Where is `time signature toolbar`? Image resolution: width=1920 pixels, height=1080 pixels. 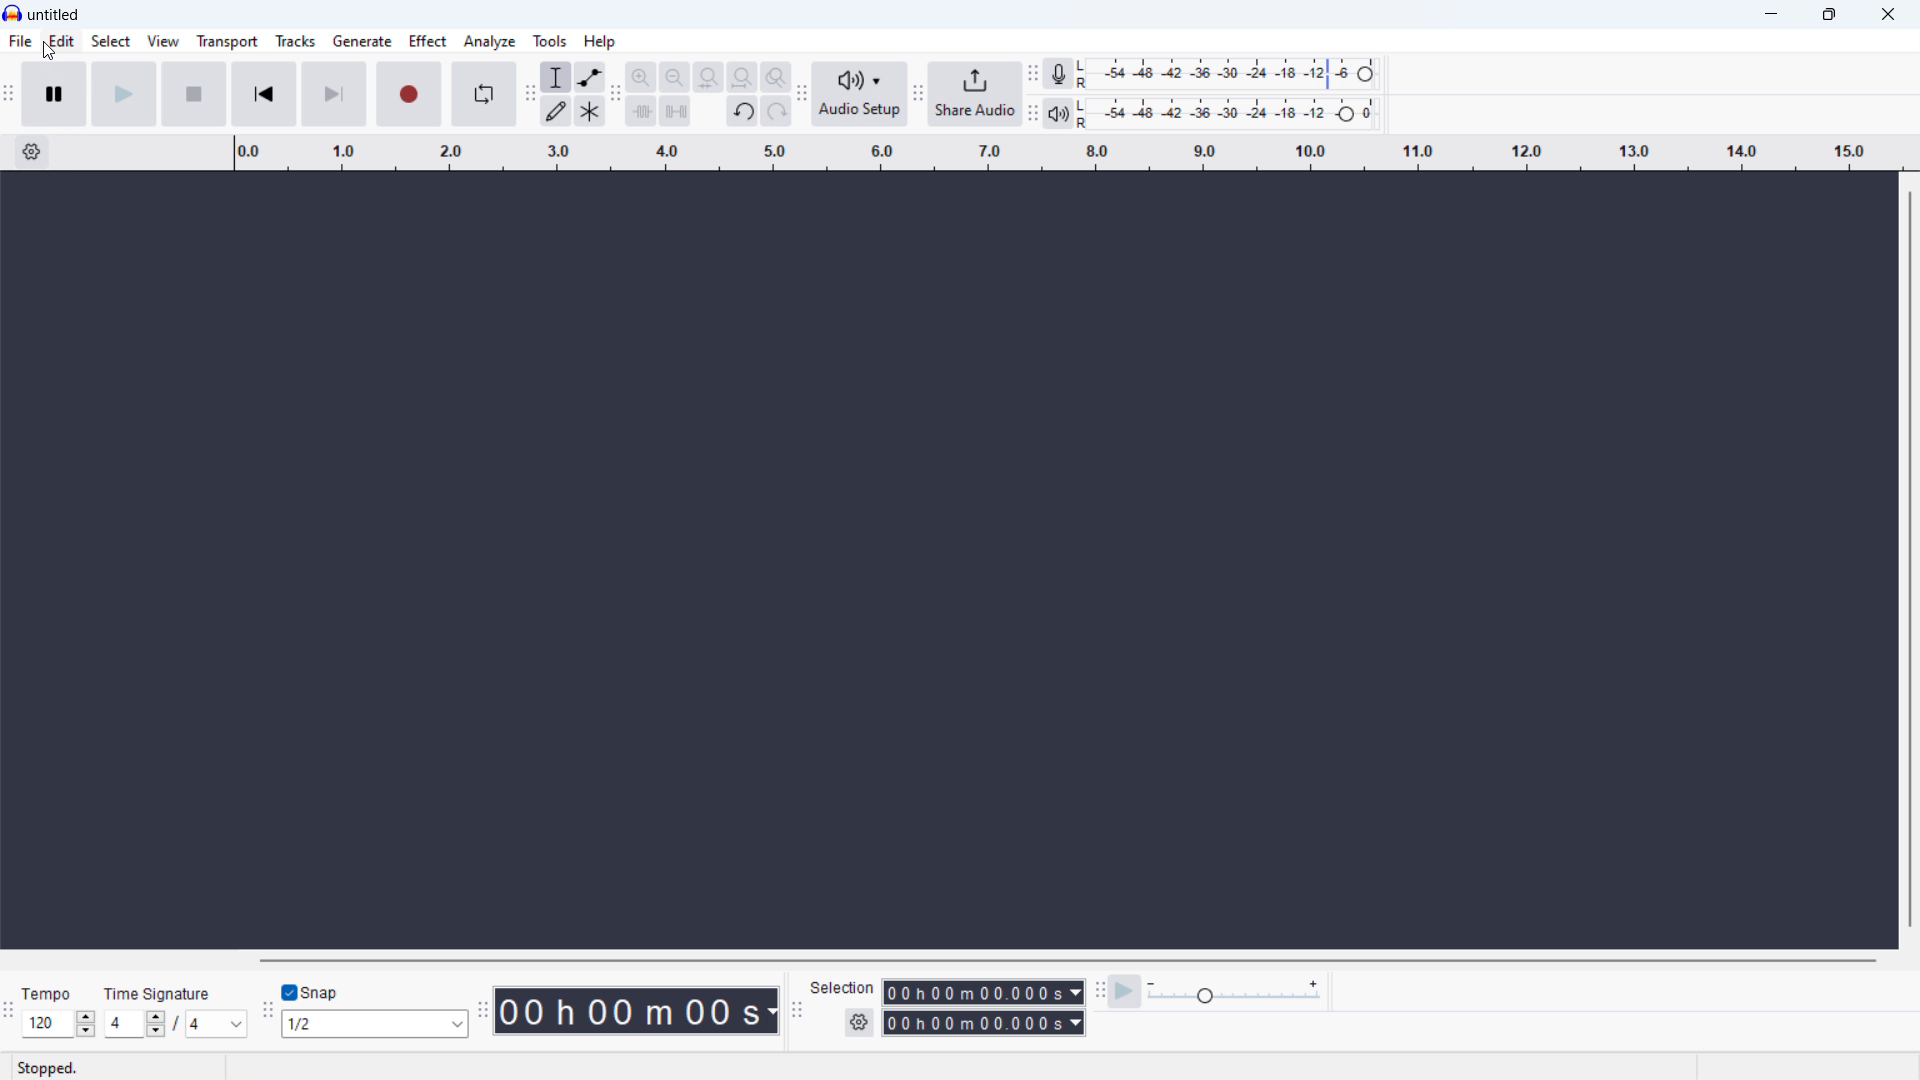 time signature toolbar is located at coordinates (10, 1012).